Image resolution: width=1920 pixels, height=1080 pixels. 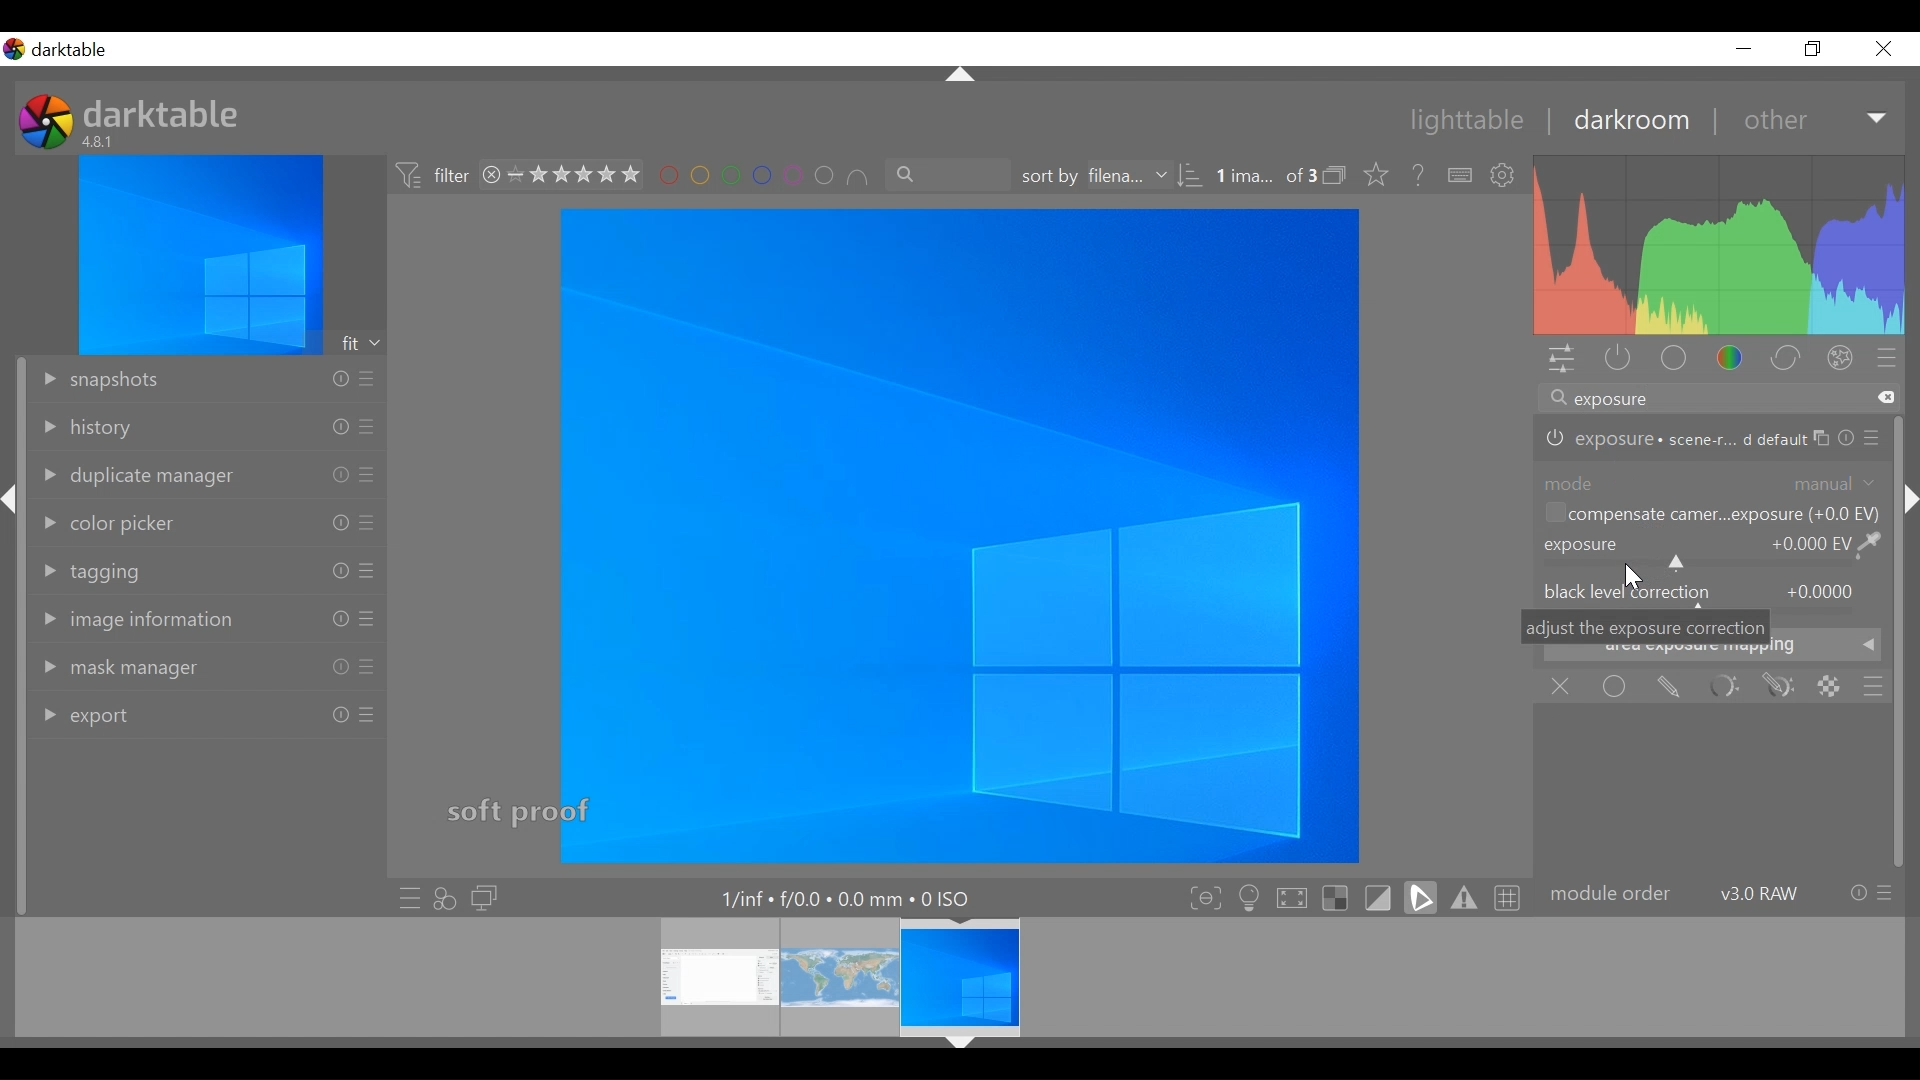 What do you see at coordinates (1334, 896) in the screenshot?
I see `toggle indication of raw overexposure` at bounding box center [1334, 896].